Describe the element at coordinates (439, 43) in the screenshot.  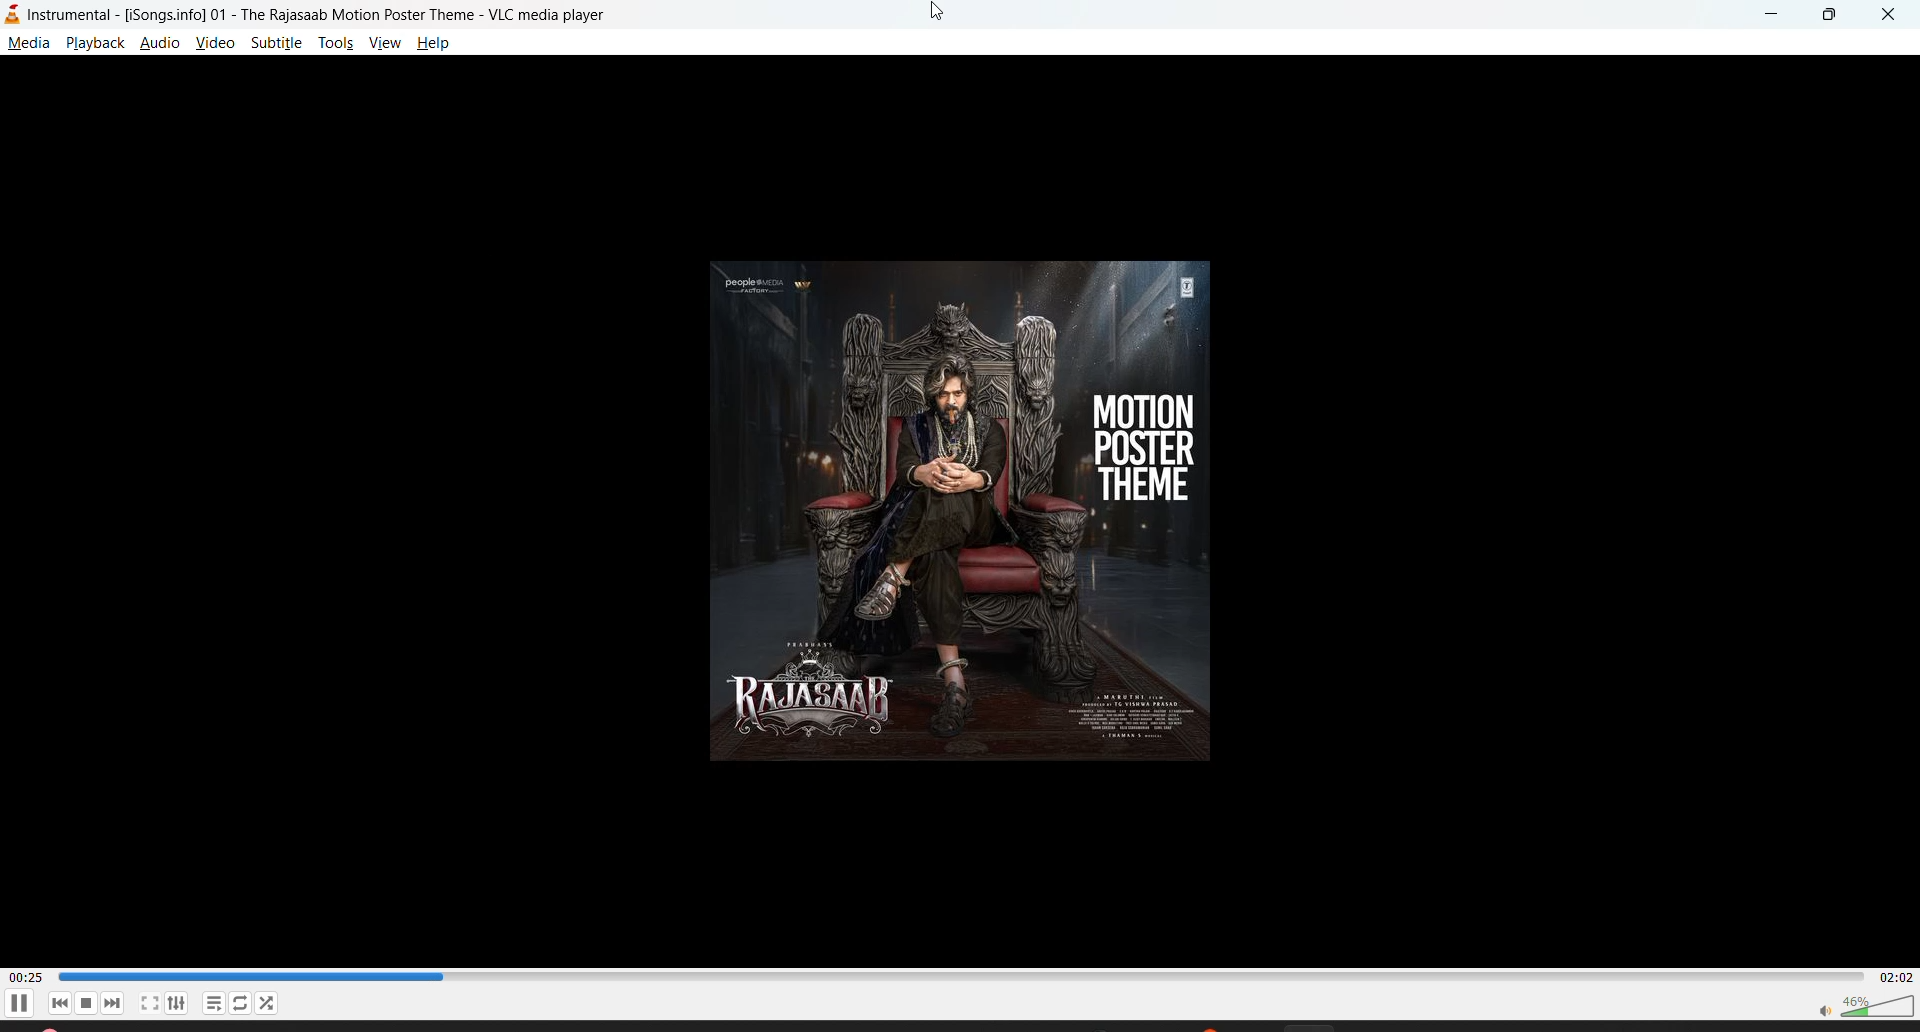
I see `help` at that location.